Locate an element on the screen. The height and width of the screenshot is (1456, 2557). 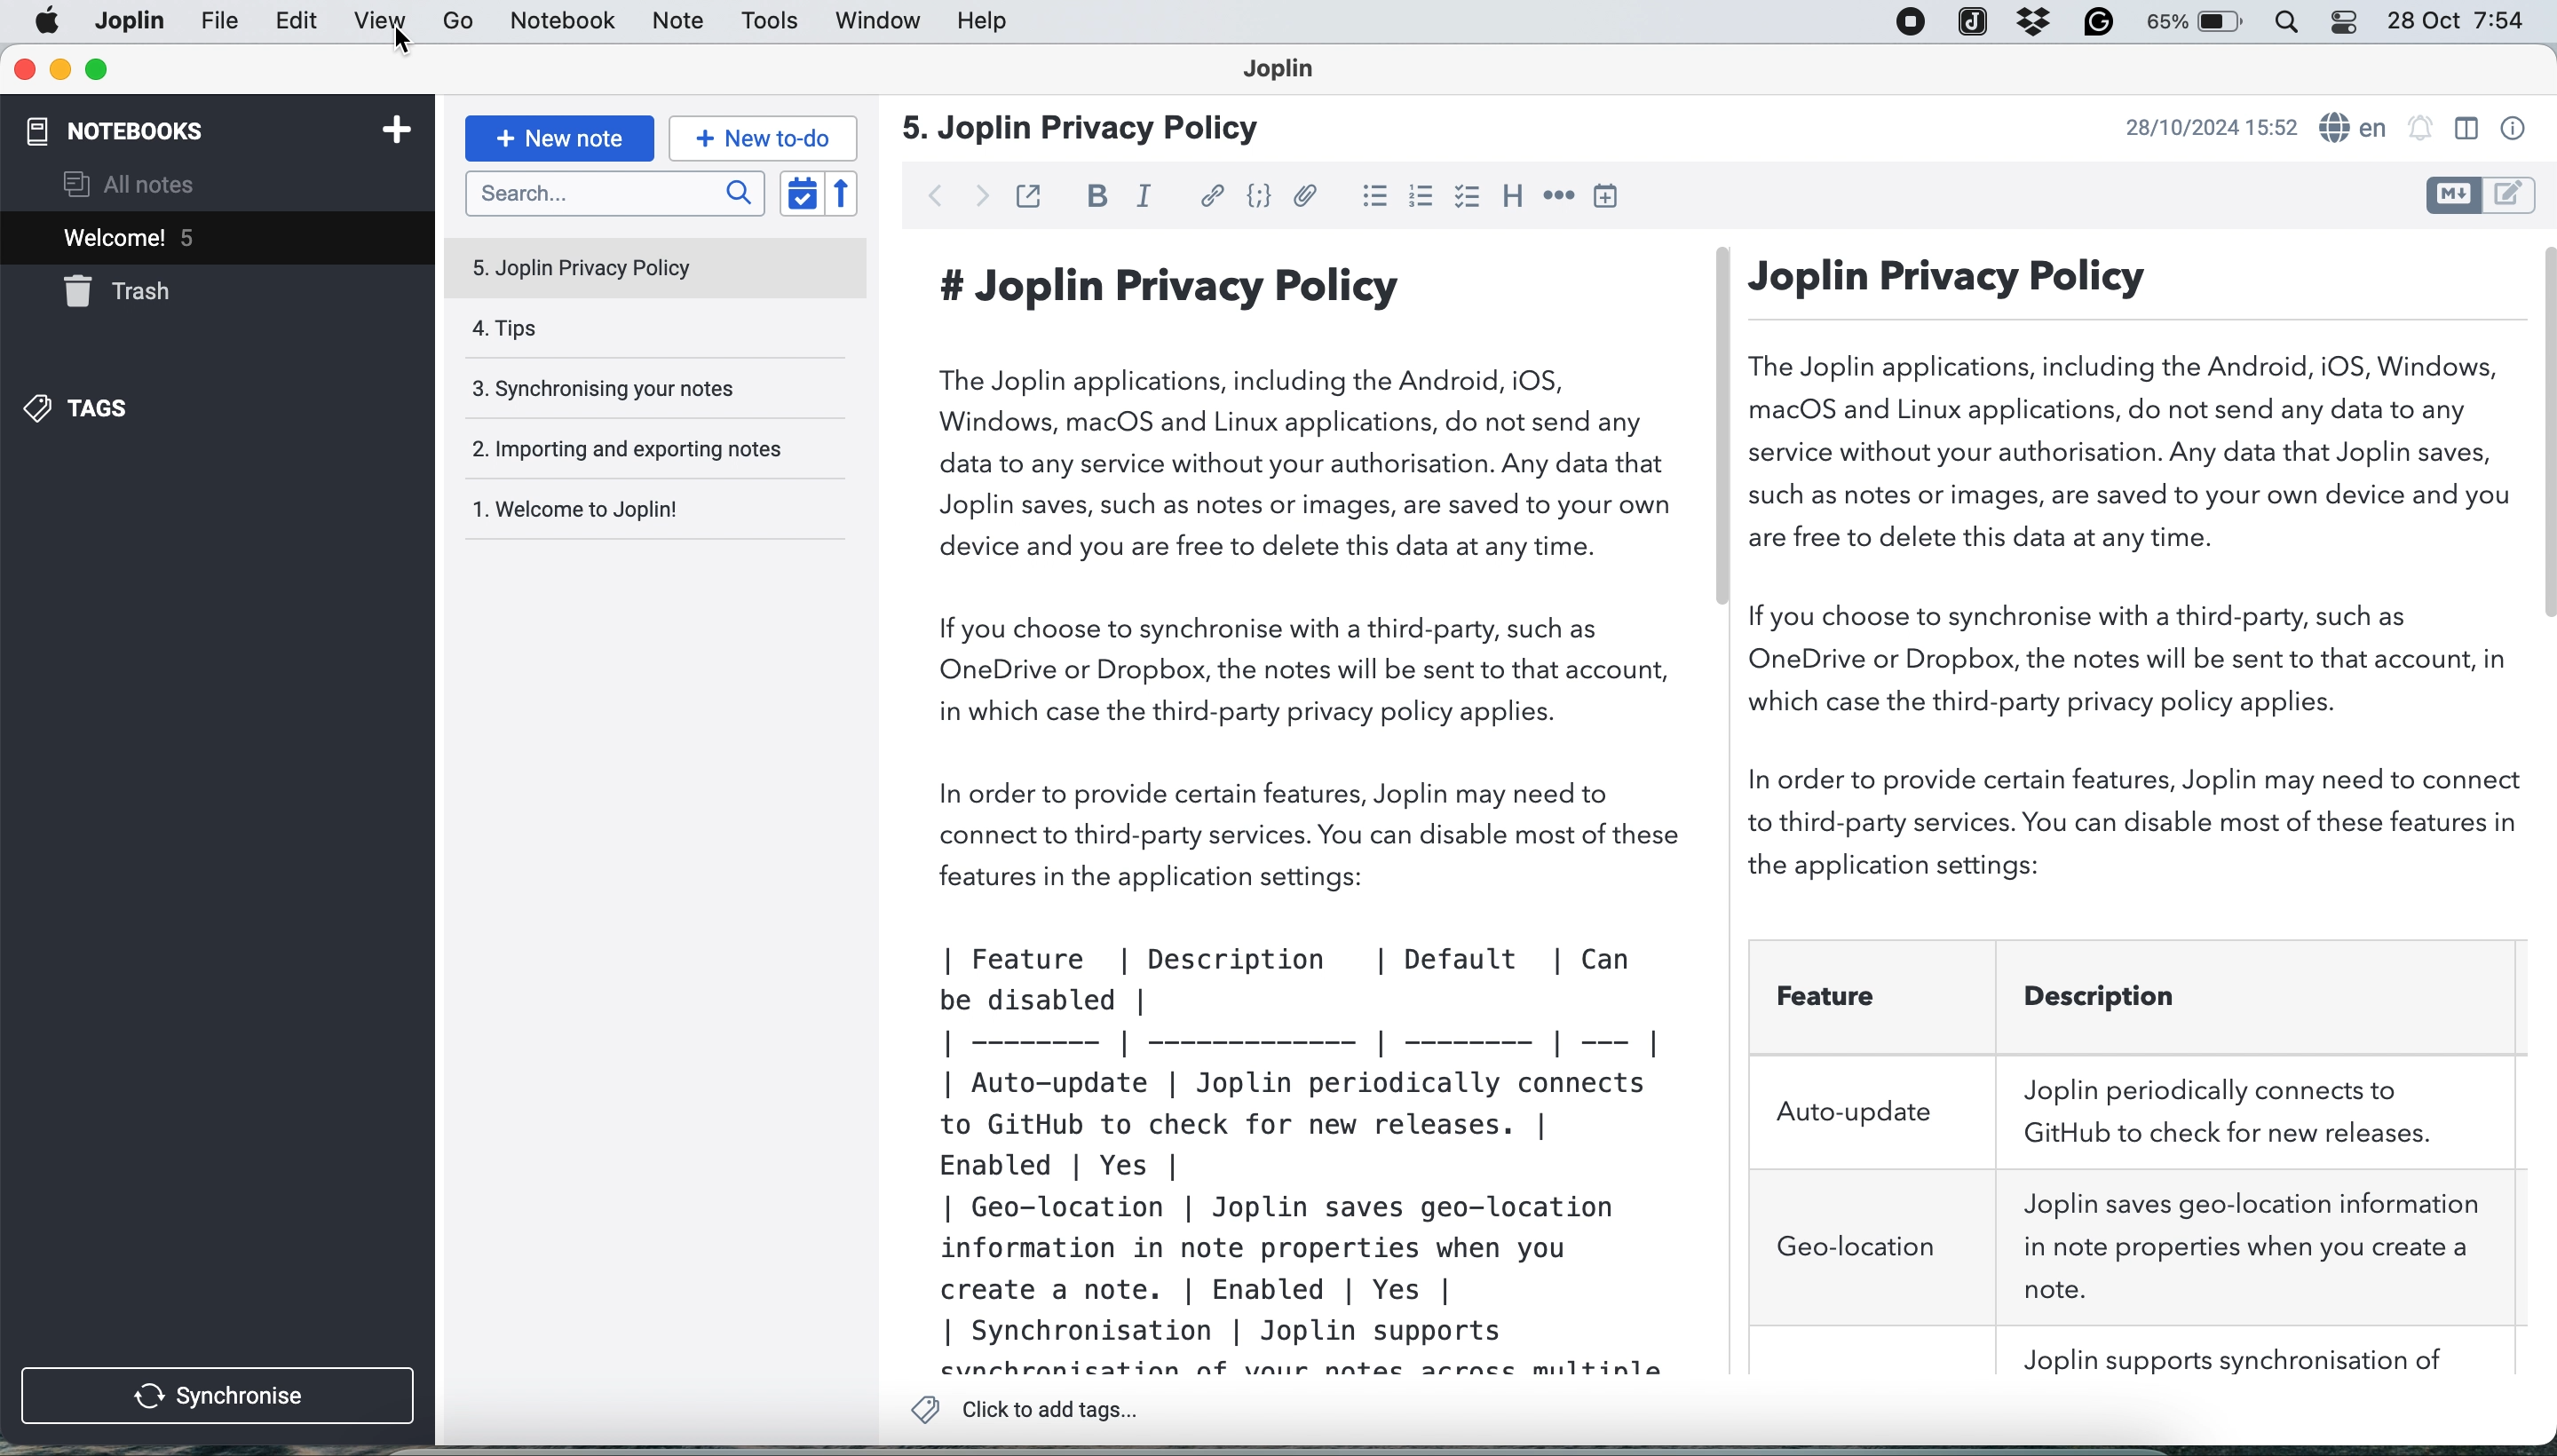
hyperlink is located at coordinates (1216, 197).